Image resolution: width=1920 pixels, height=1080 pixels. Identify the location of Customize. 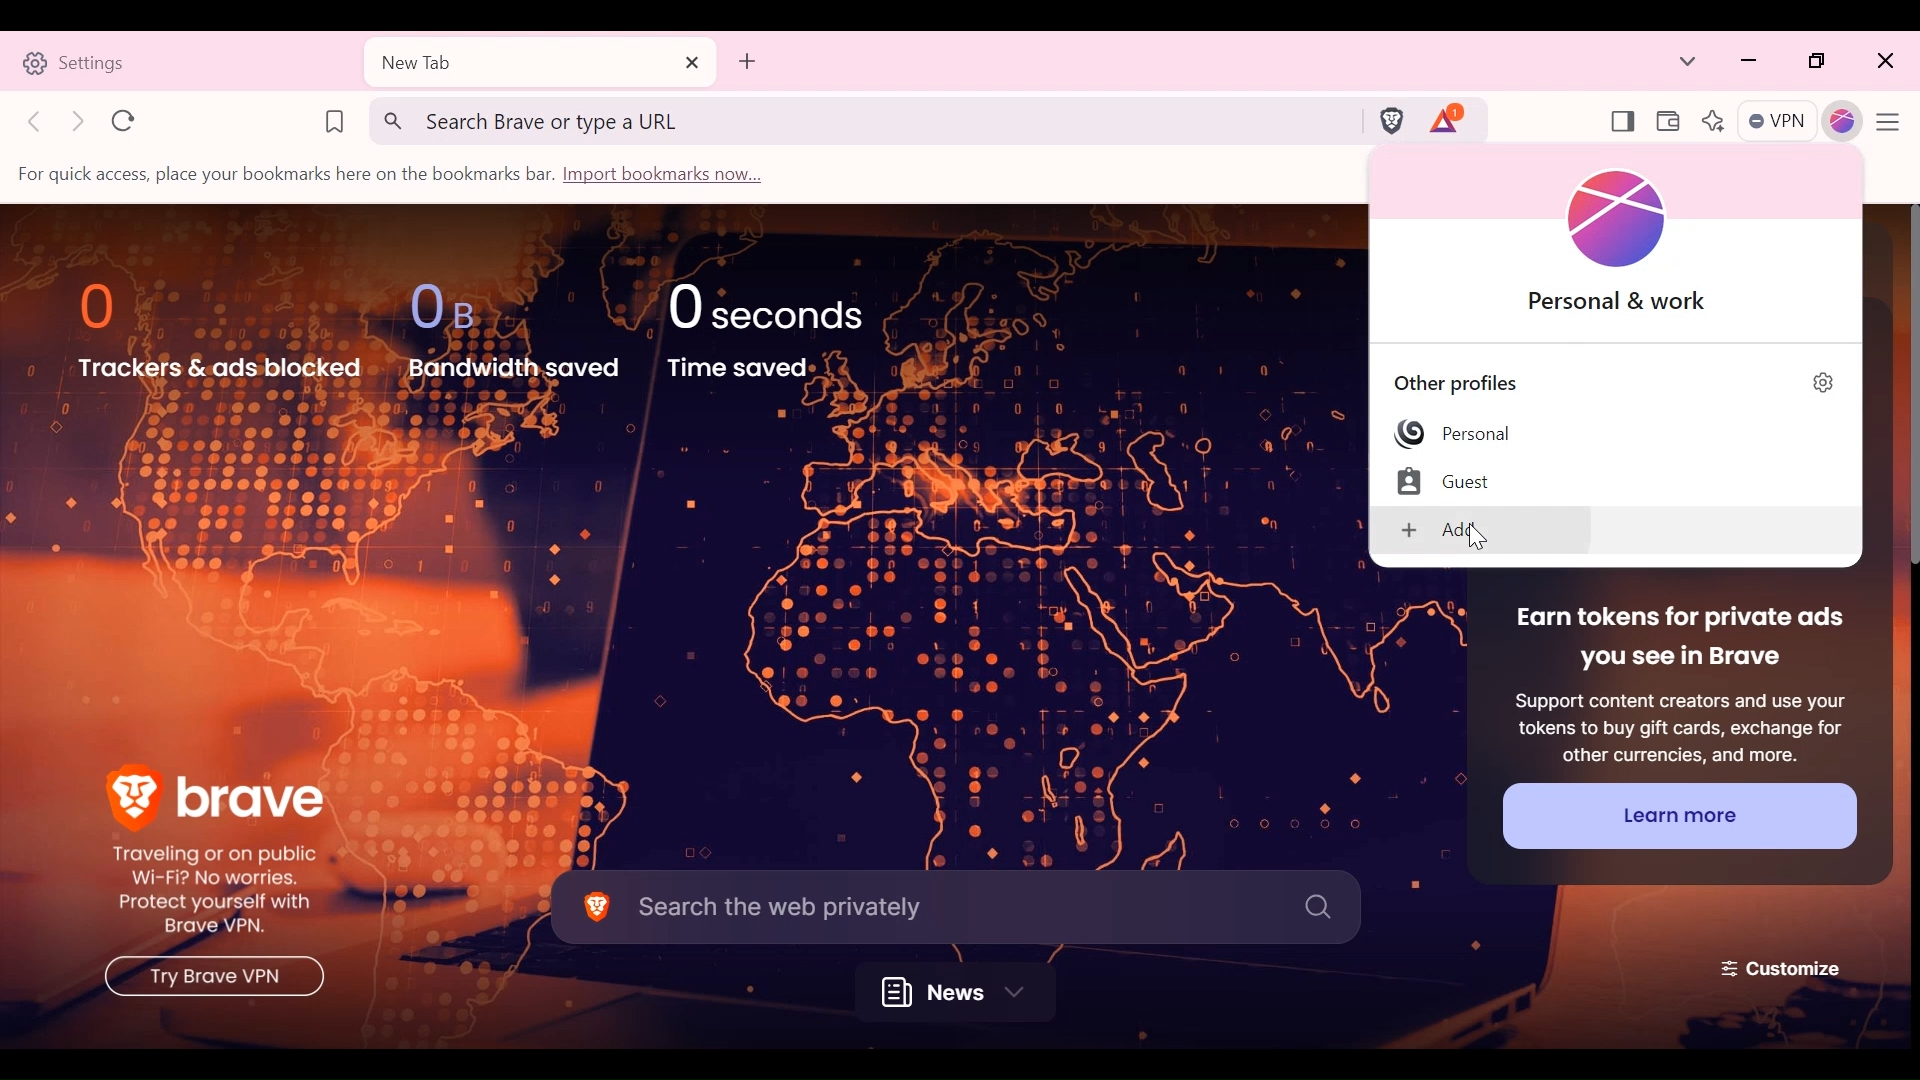
(1783, 966).